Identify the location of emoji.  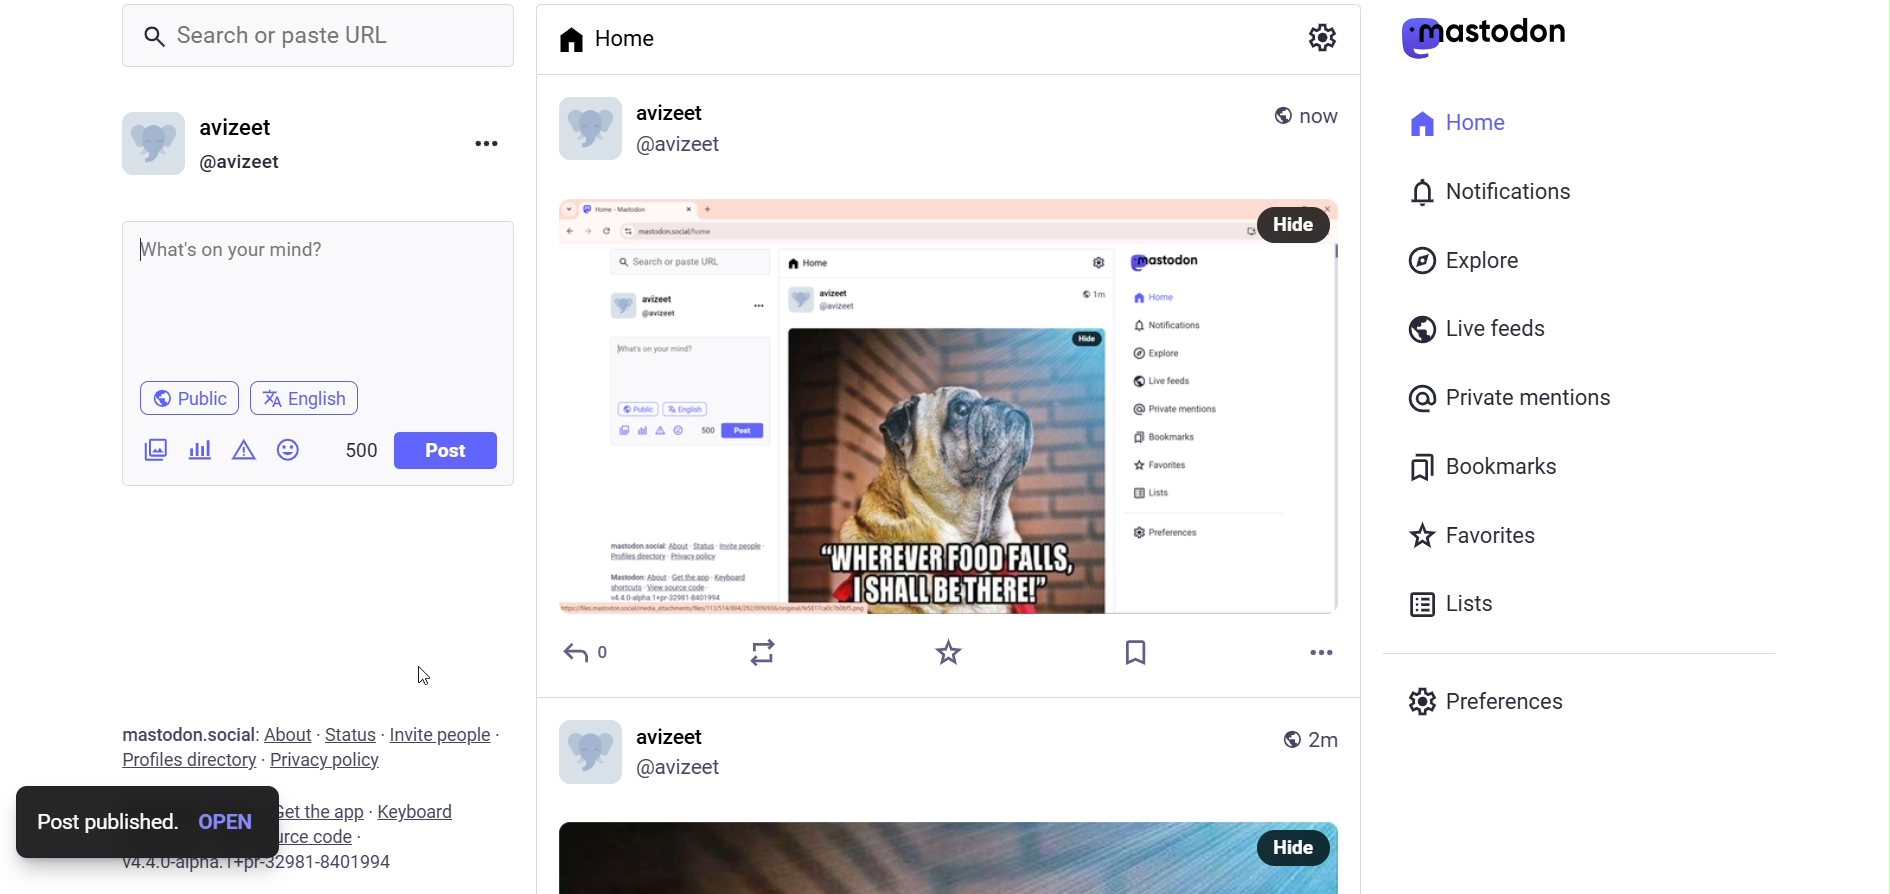
(286, 450).